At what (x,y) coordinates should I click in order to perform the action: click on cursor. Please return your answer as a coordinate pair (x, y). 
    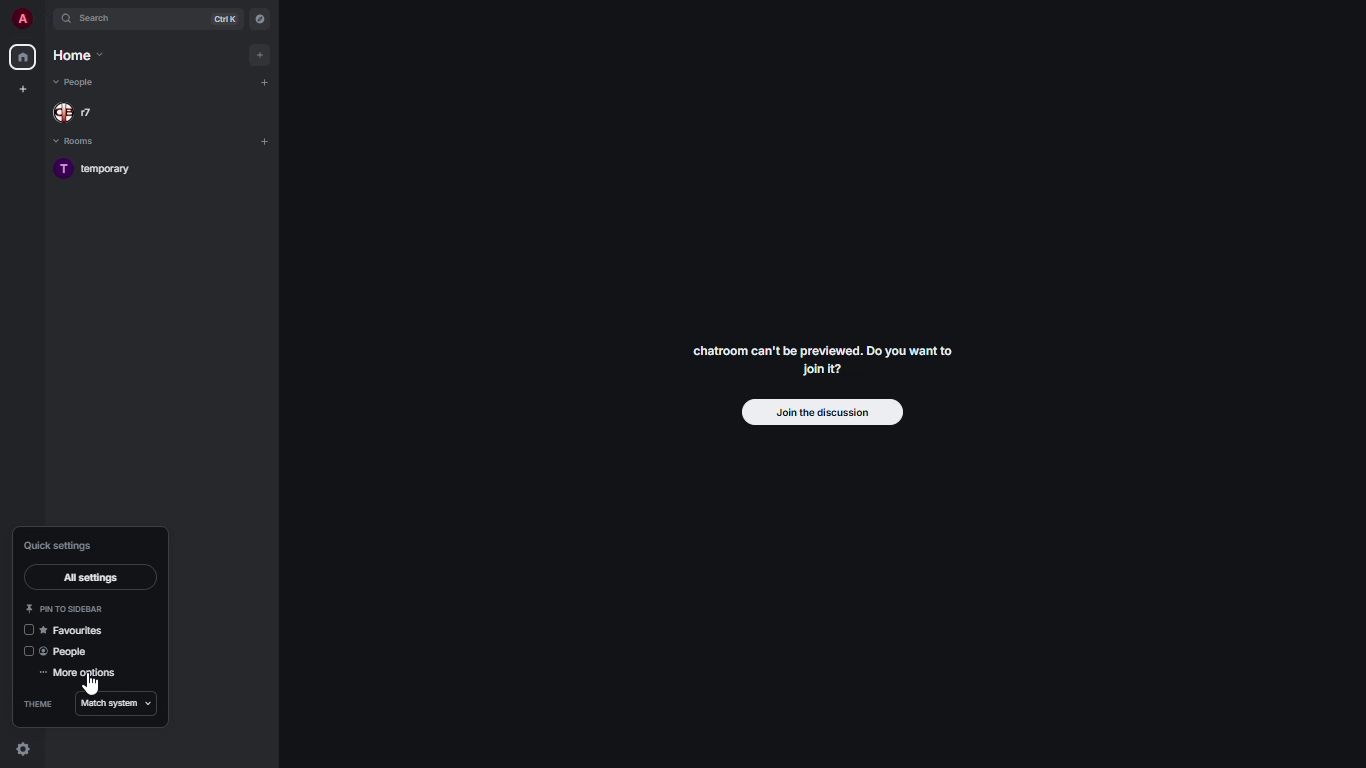
    Looking at the image, I should click on (88, 682).